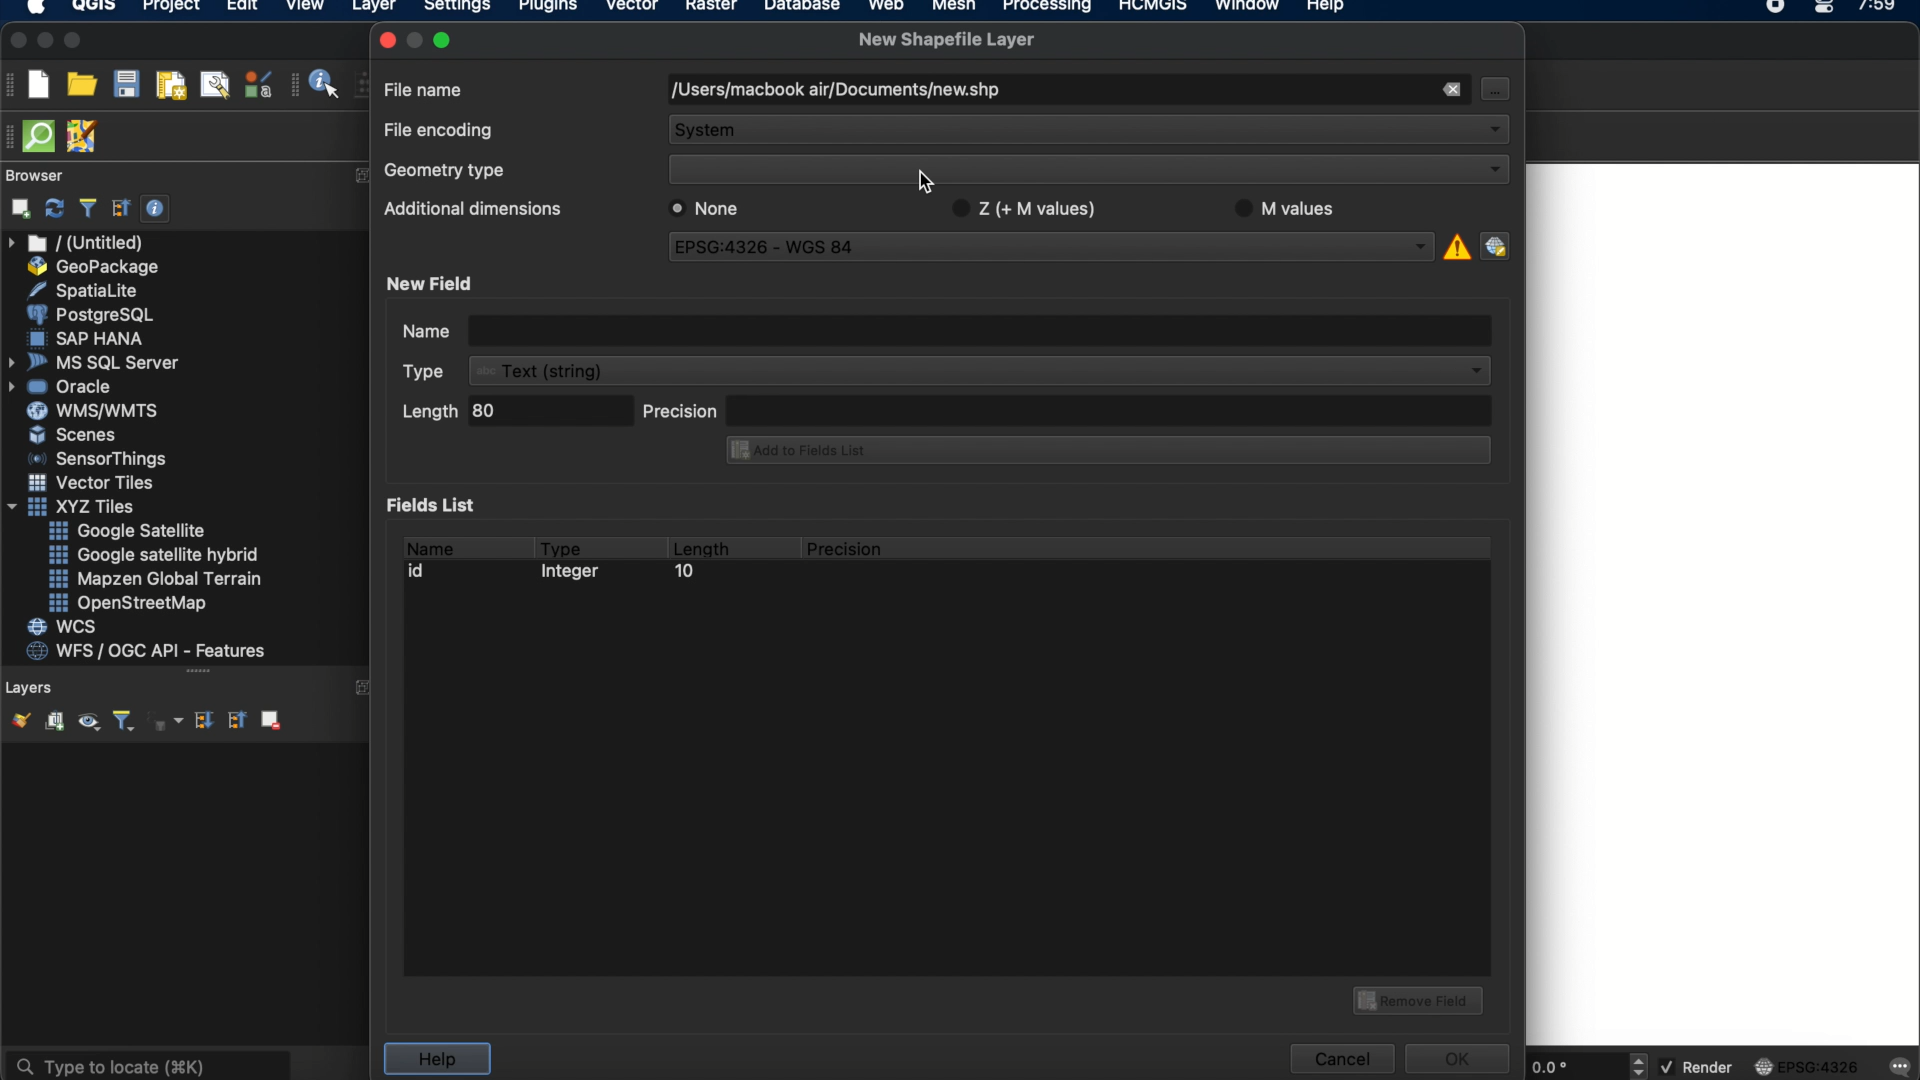 The image size is (1920, 1080). What do you see at coordinates (1572, 1066) in the screenshot?
I see `degree` at bounding box center [1572, 1066].